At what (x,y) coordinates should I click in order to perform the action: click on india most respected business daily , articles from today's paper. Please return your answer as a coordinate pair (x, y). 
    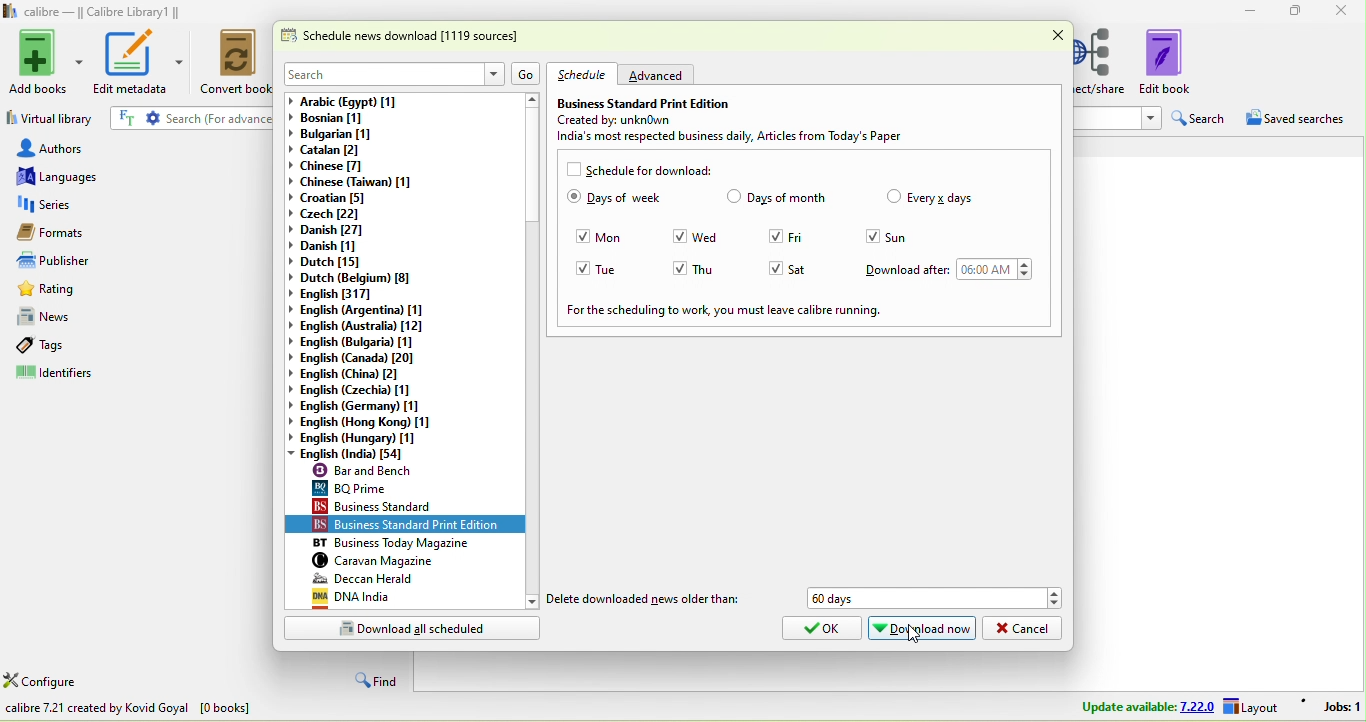
    Looking at the image, I should click on (745, 138).